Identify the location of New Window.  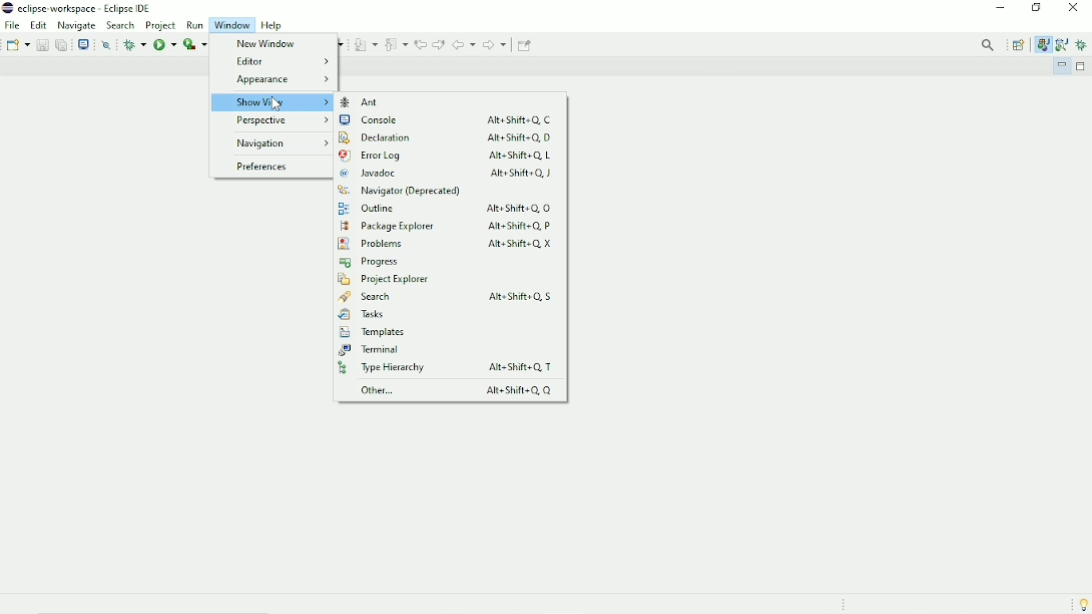
(263, 44).